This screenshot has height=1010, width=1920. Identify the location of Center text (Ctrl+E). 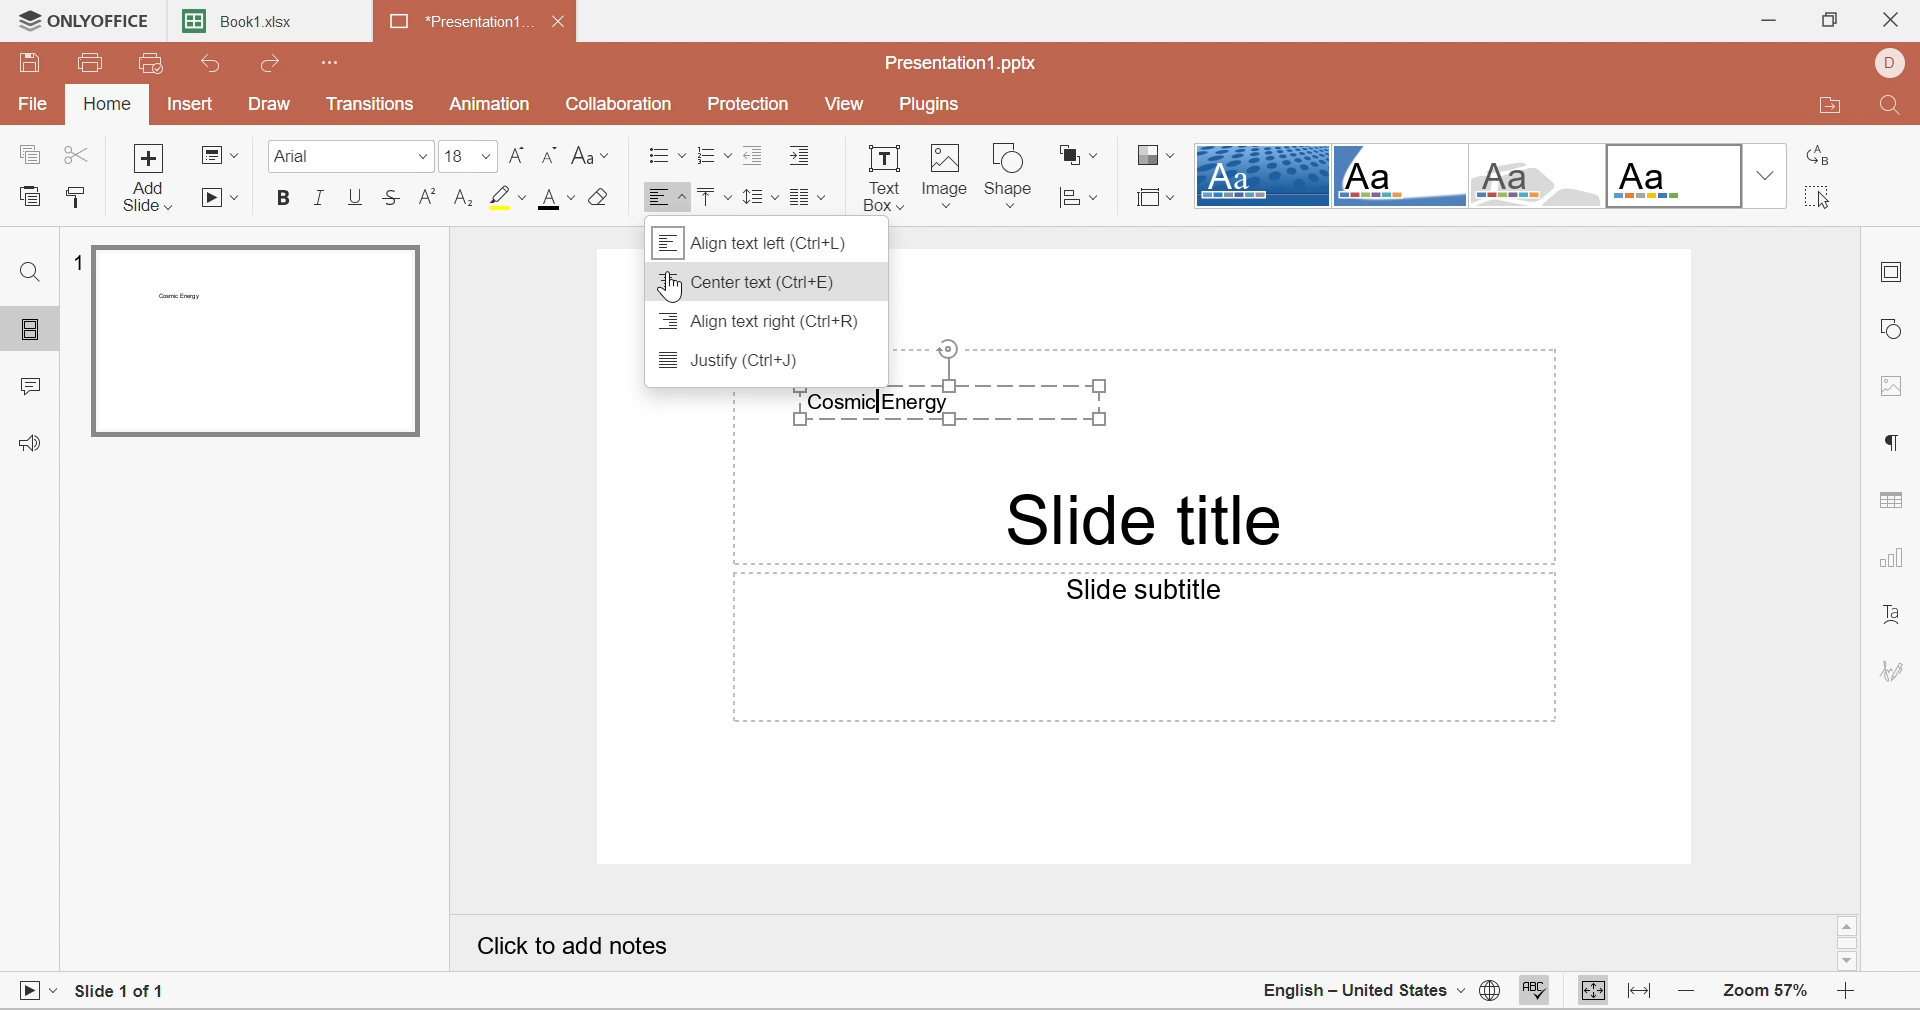
(751, 283).